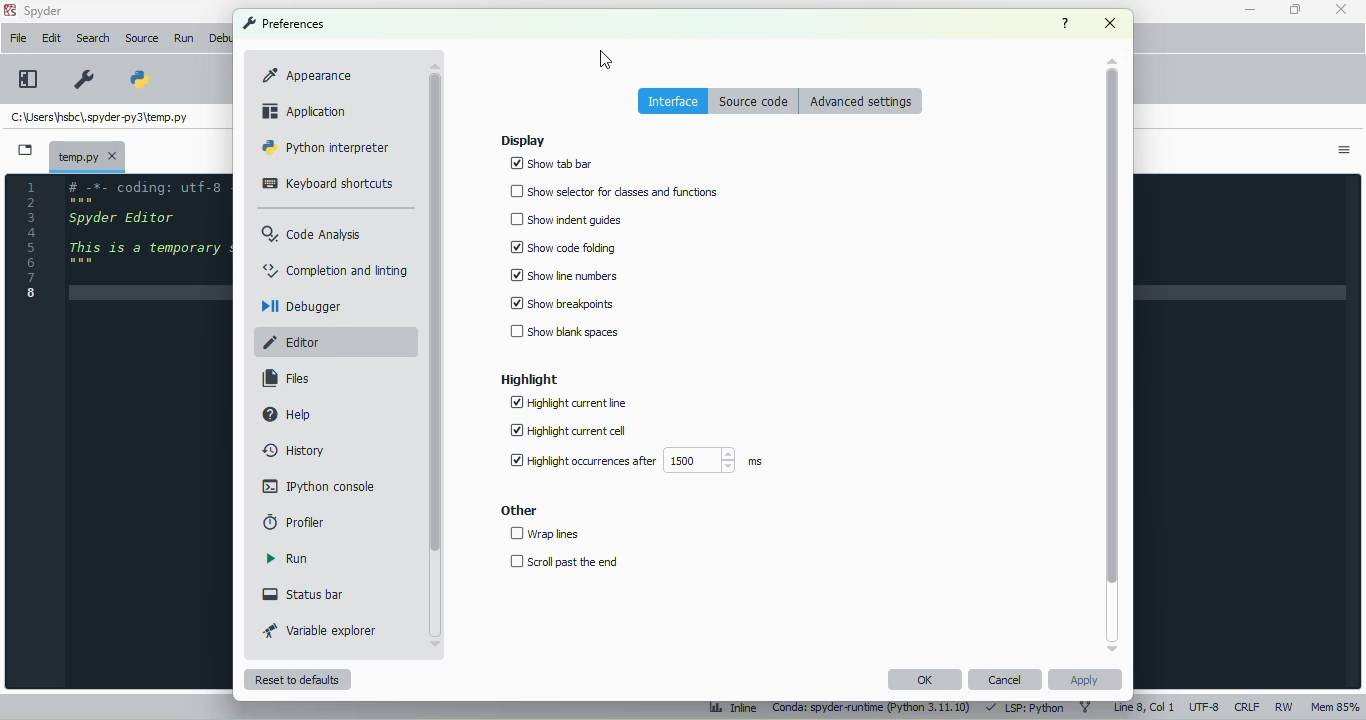 The image size is (1366, 720). Describe the element at coordinates (1085, 707) in the screenshot. I see `git branch` at that location.